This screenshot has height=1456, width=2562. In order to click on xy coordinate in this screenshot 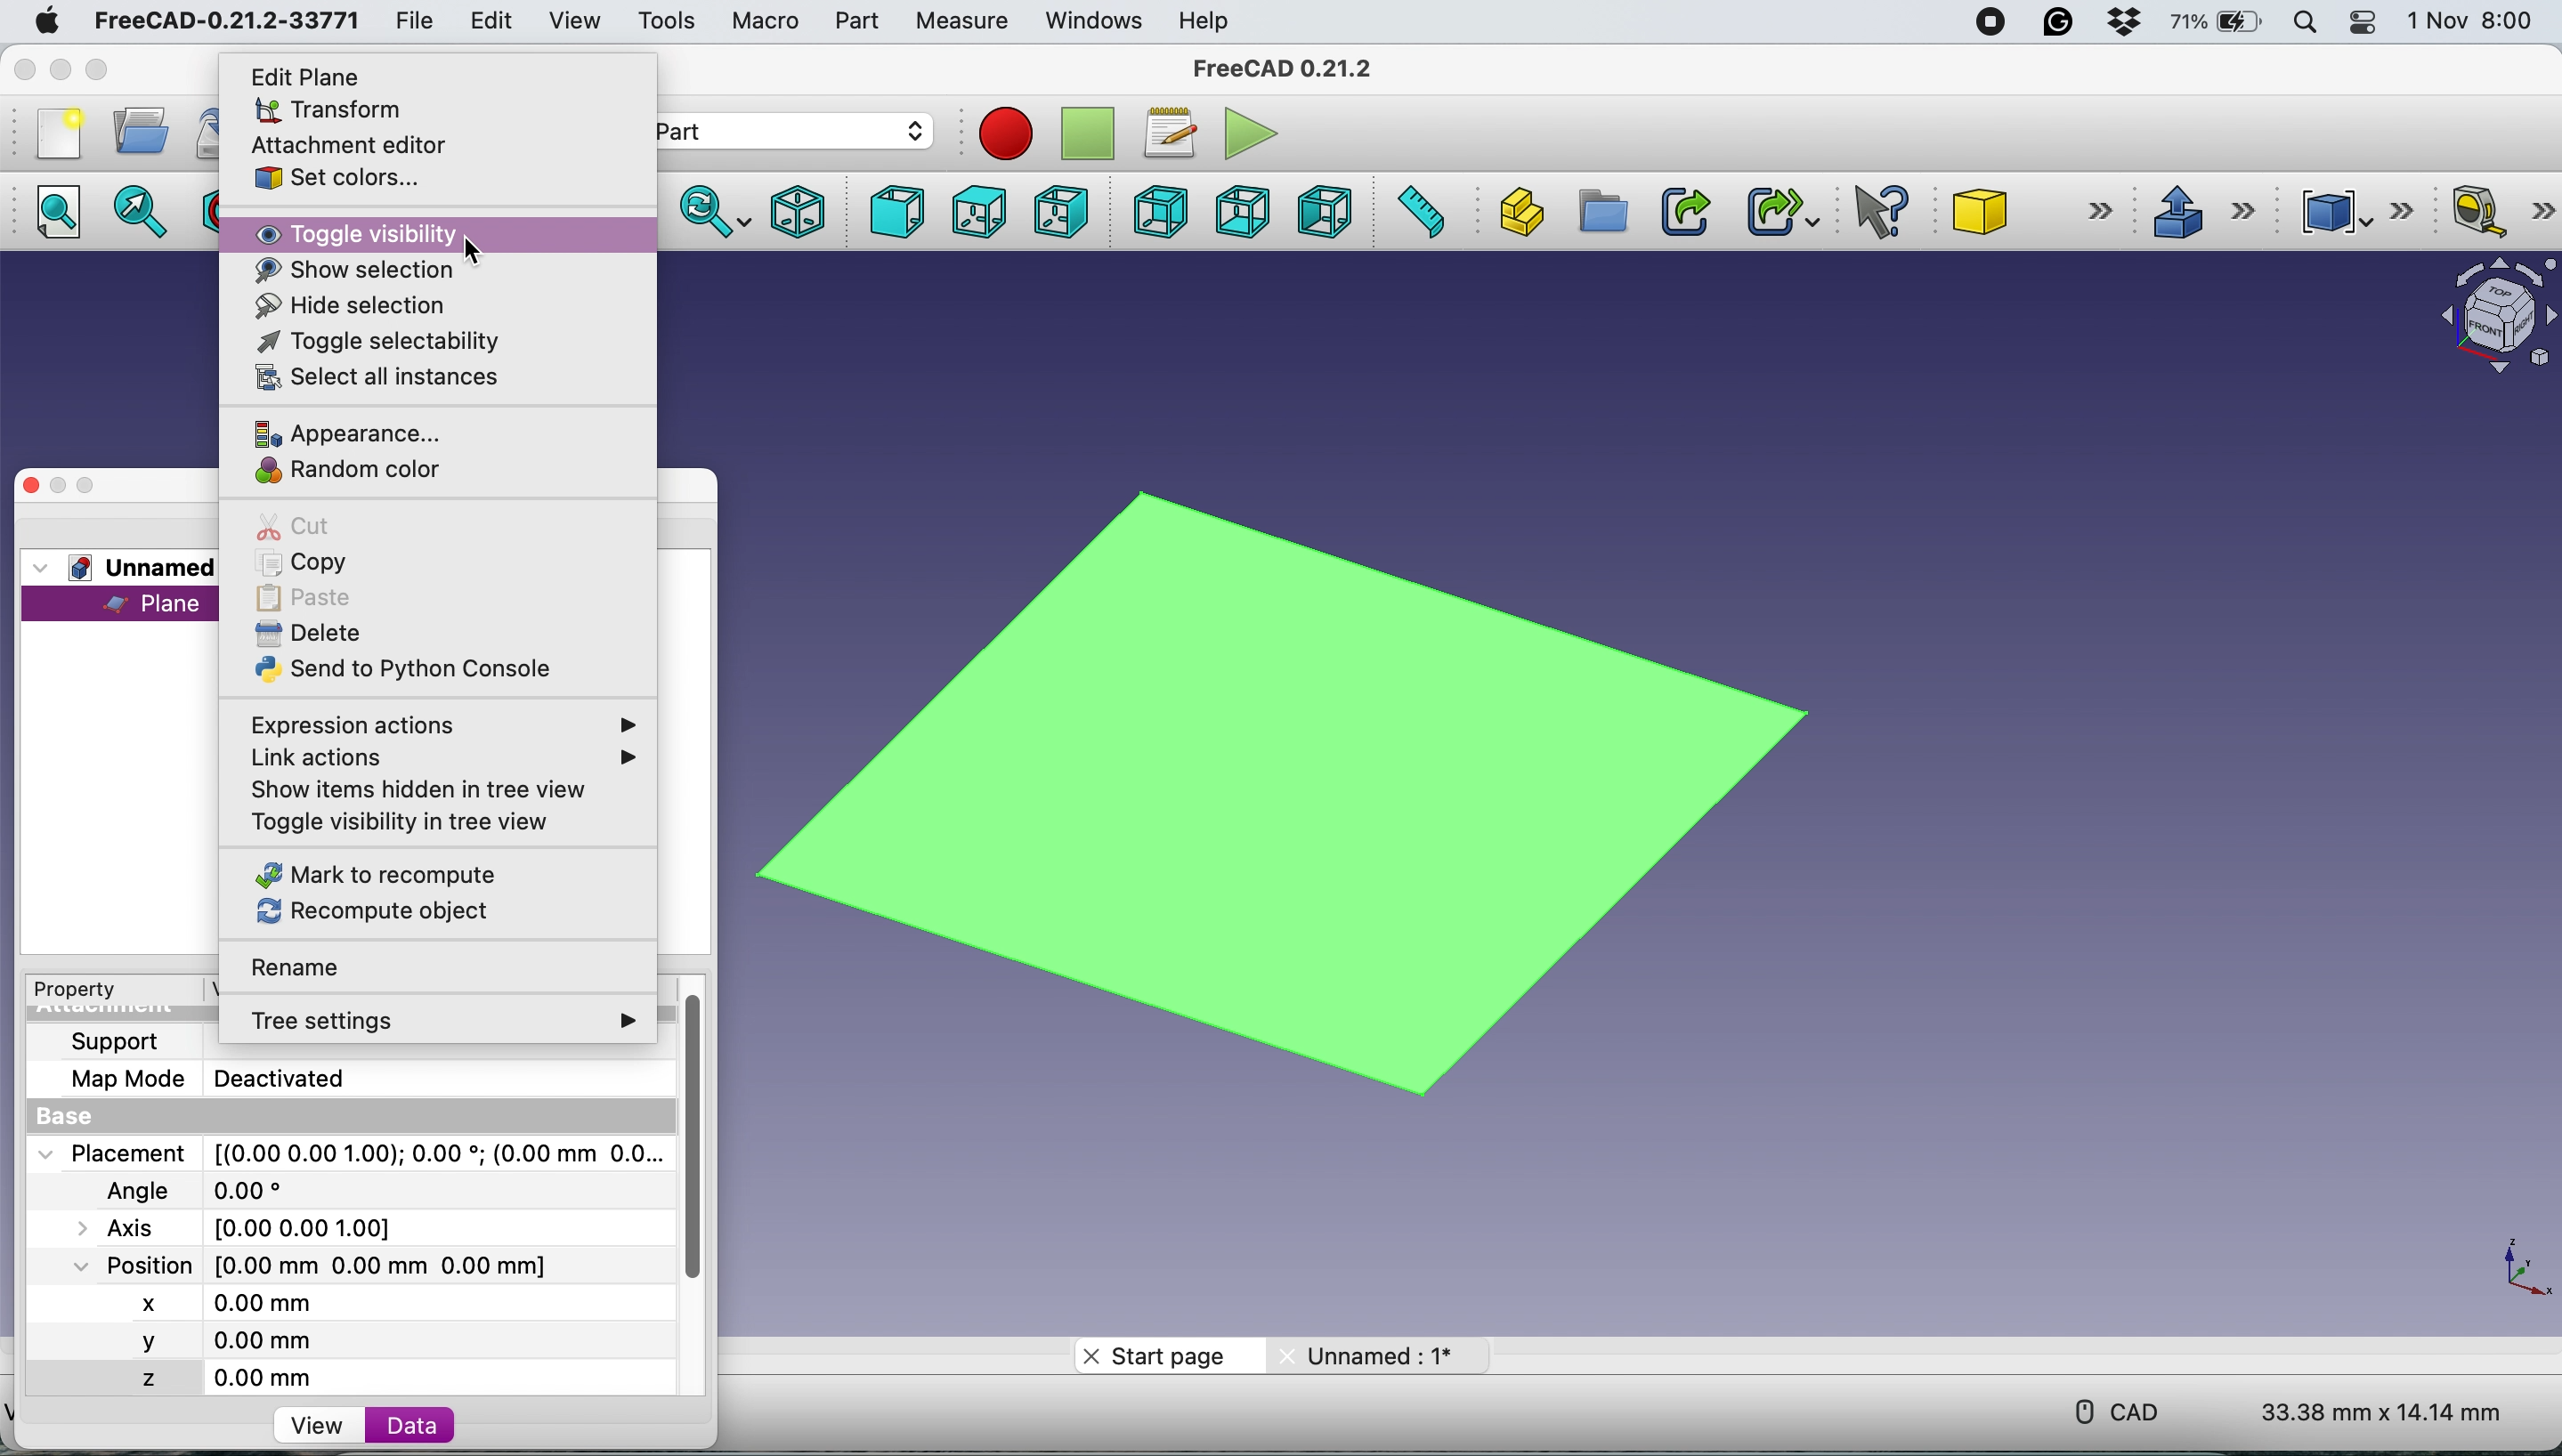, I will do `click(2513, 1271)`.